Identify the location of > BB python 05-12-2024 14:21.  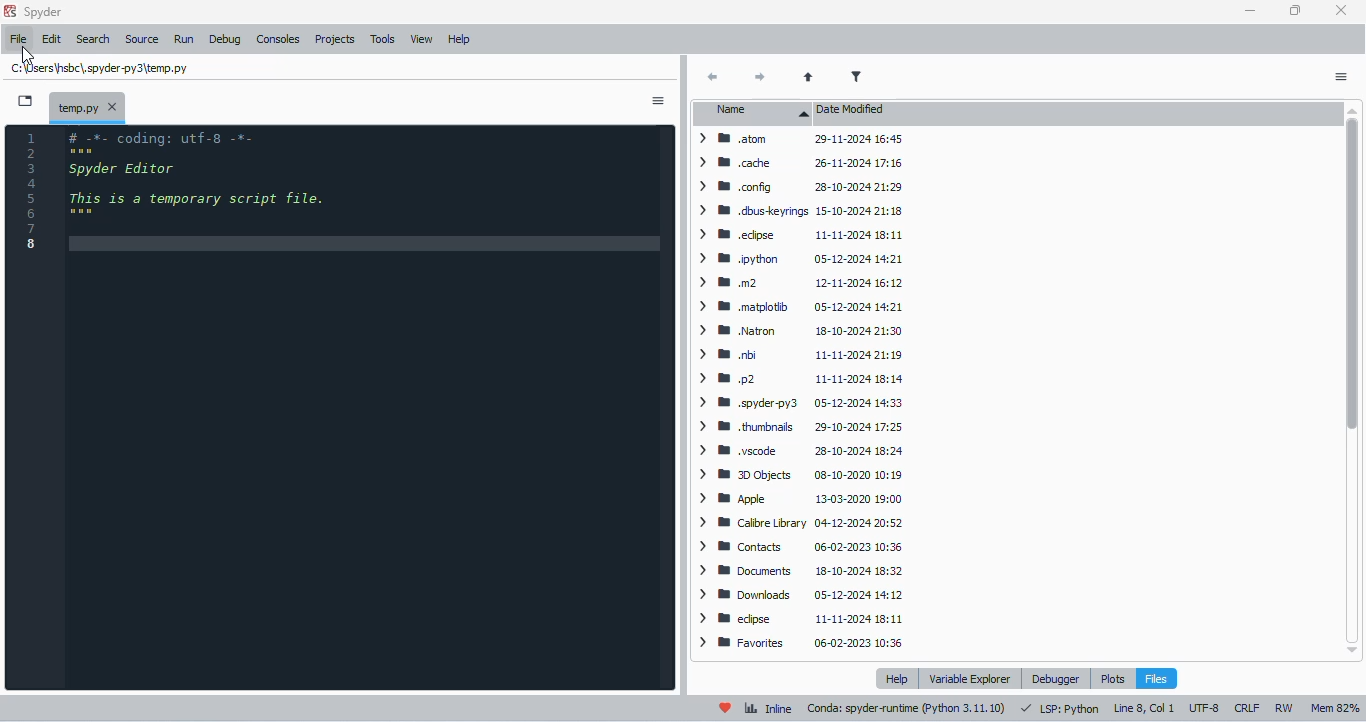
(796, 258).